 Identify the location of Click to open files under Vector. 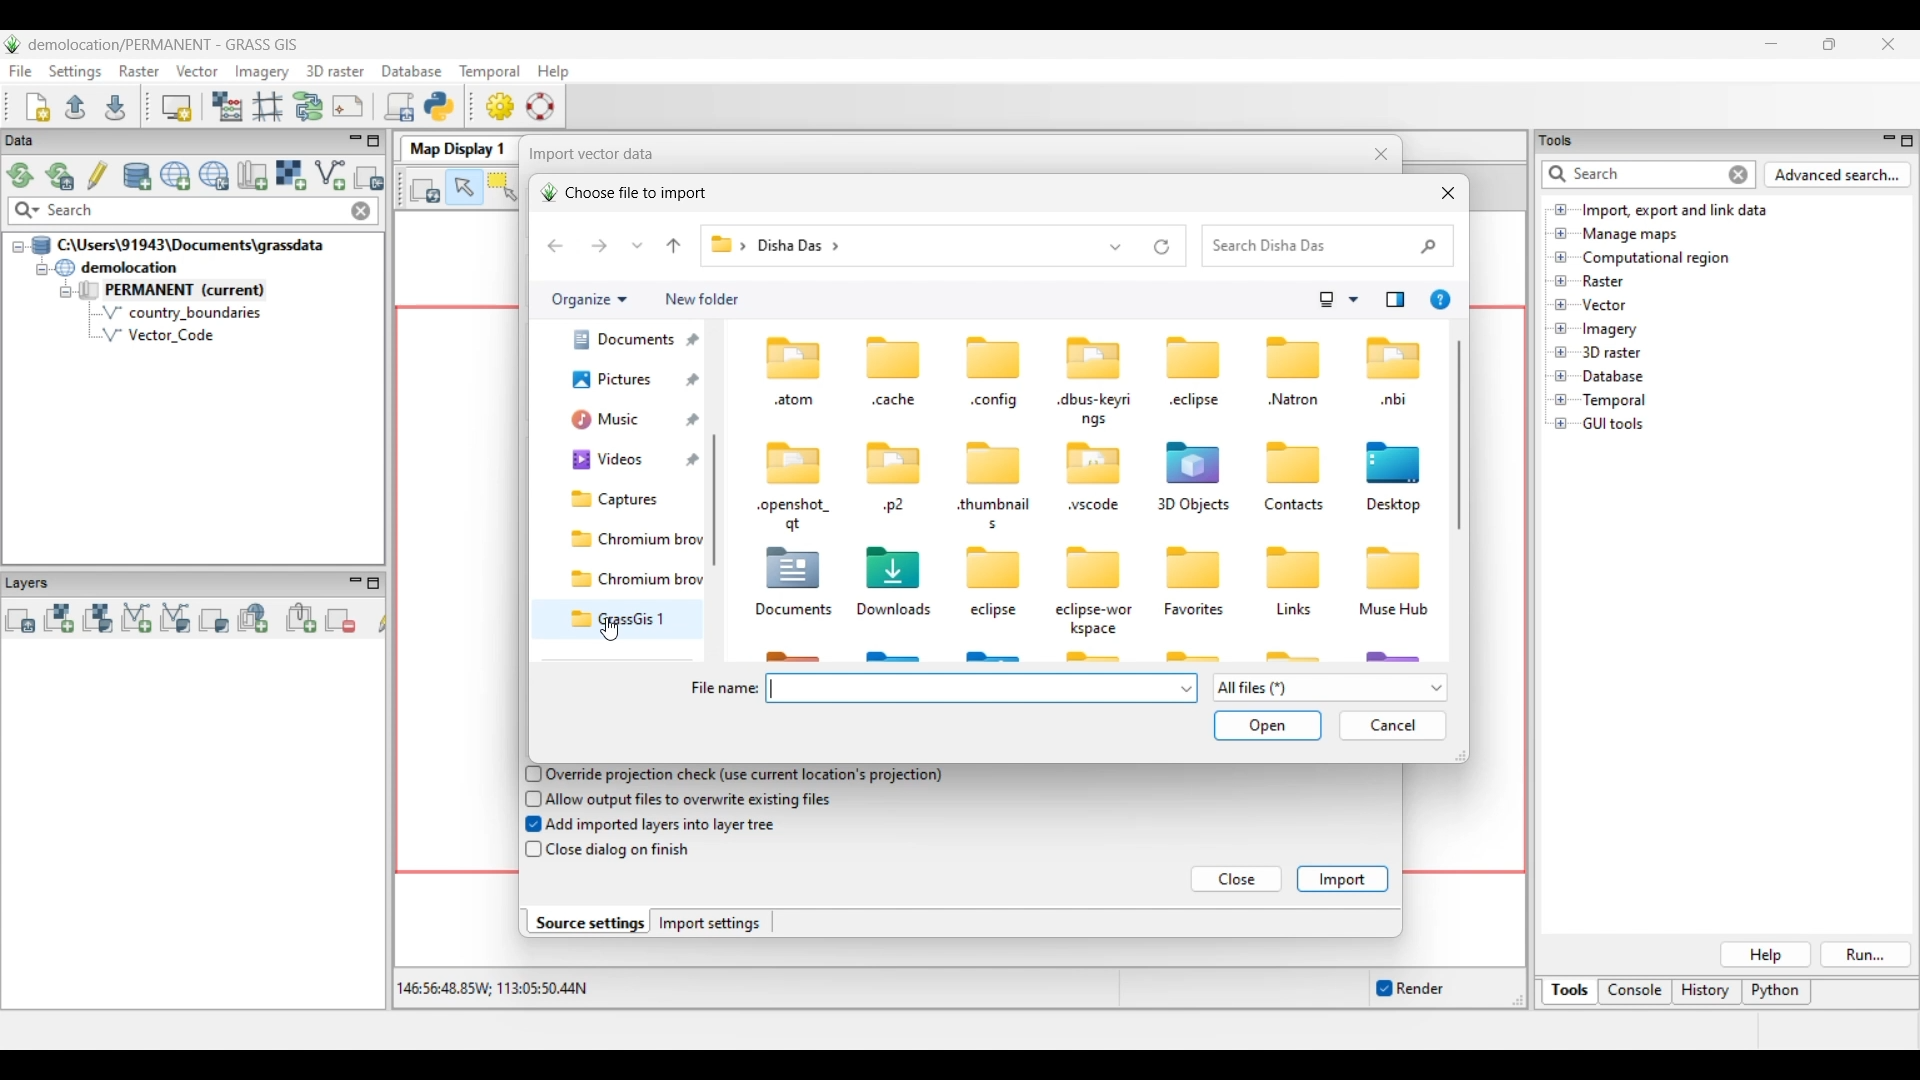
(1561, 305).